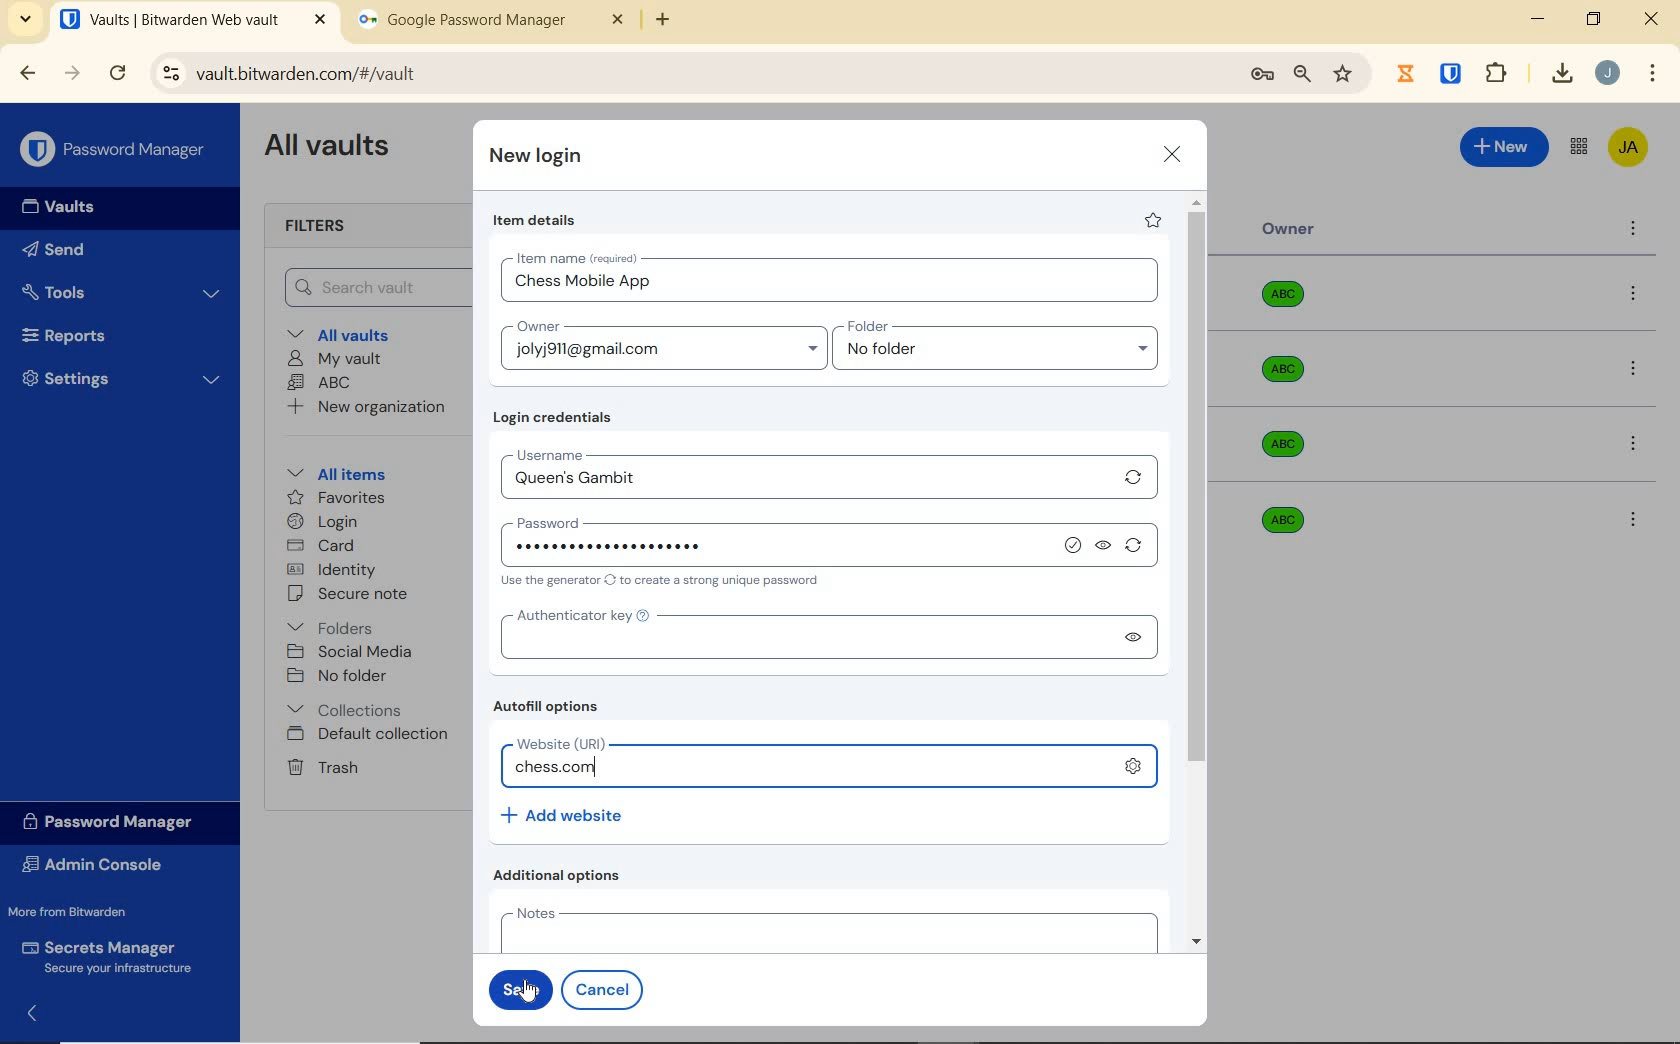  I want to click on open tab, so click(193, 20).